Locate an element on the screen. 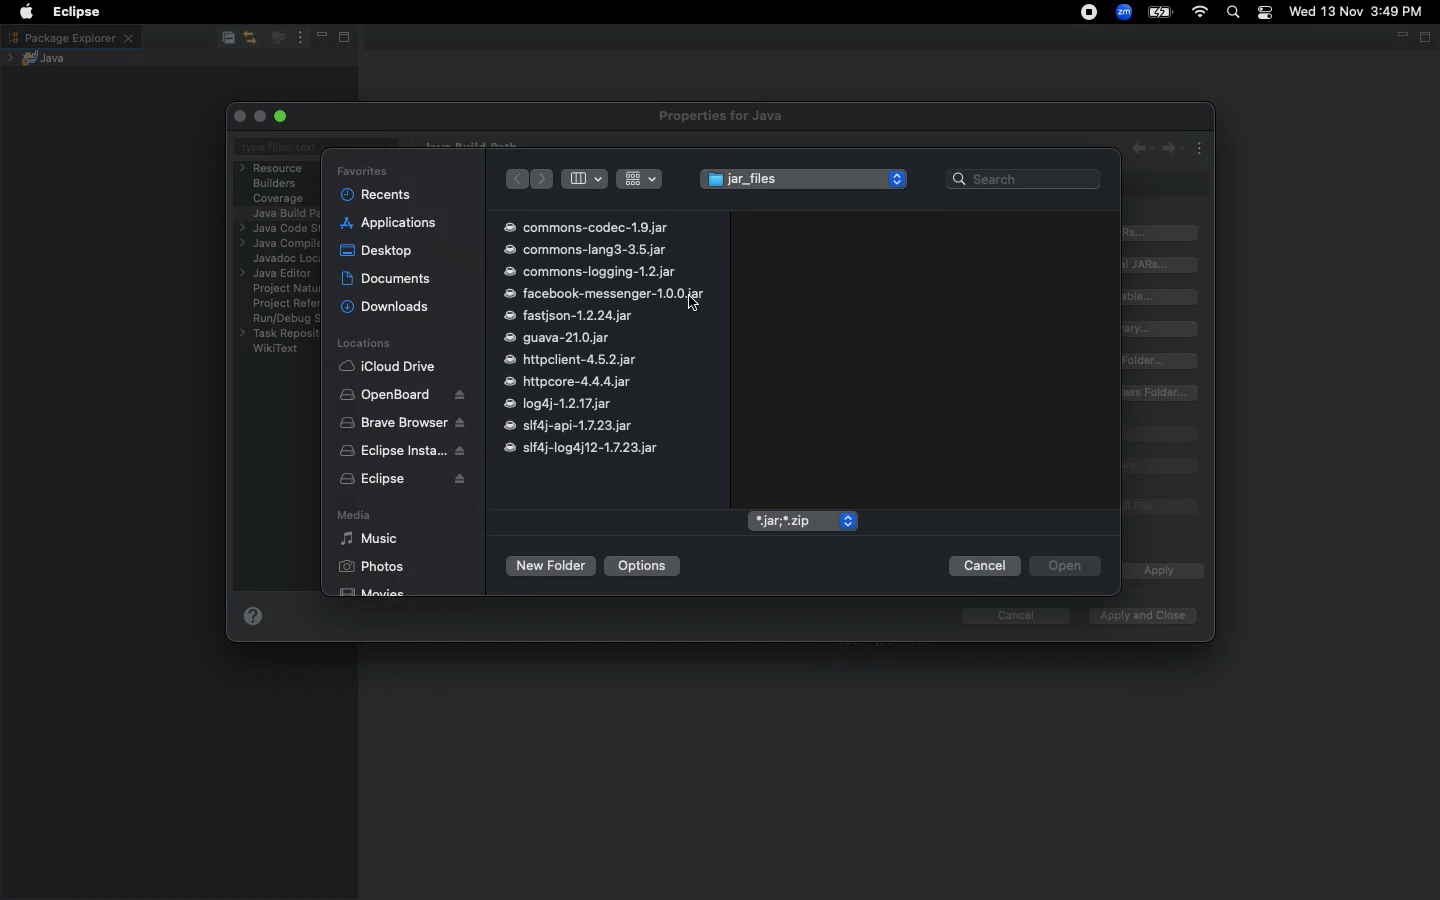 This screenshot has width=1440, height=900. iCloud Drive is located at coordinates (388, 367).